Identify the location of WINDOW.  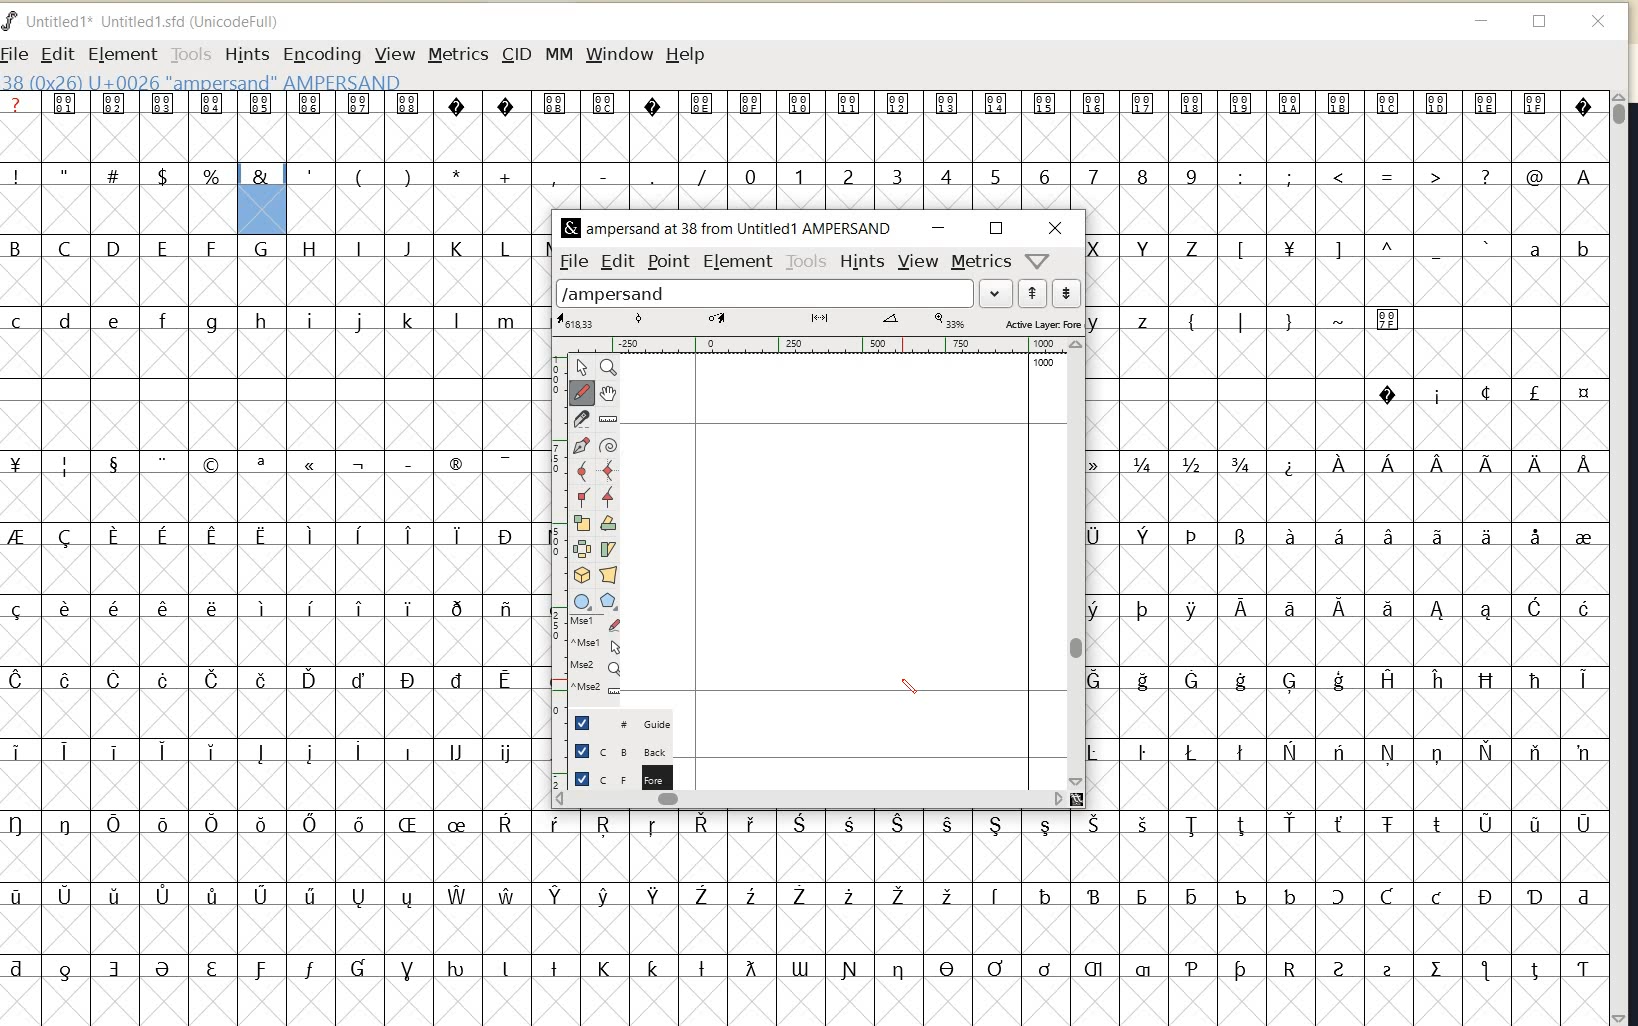
(620, 54).